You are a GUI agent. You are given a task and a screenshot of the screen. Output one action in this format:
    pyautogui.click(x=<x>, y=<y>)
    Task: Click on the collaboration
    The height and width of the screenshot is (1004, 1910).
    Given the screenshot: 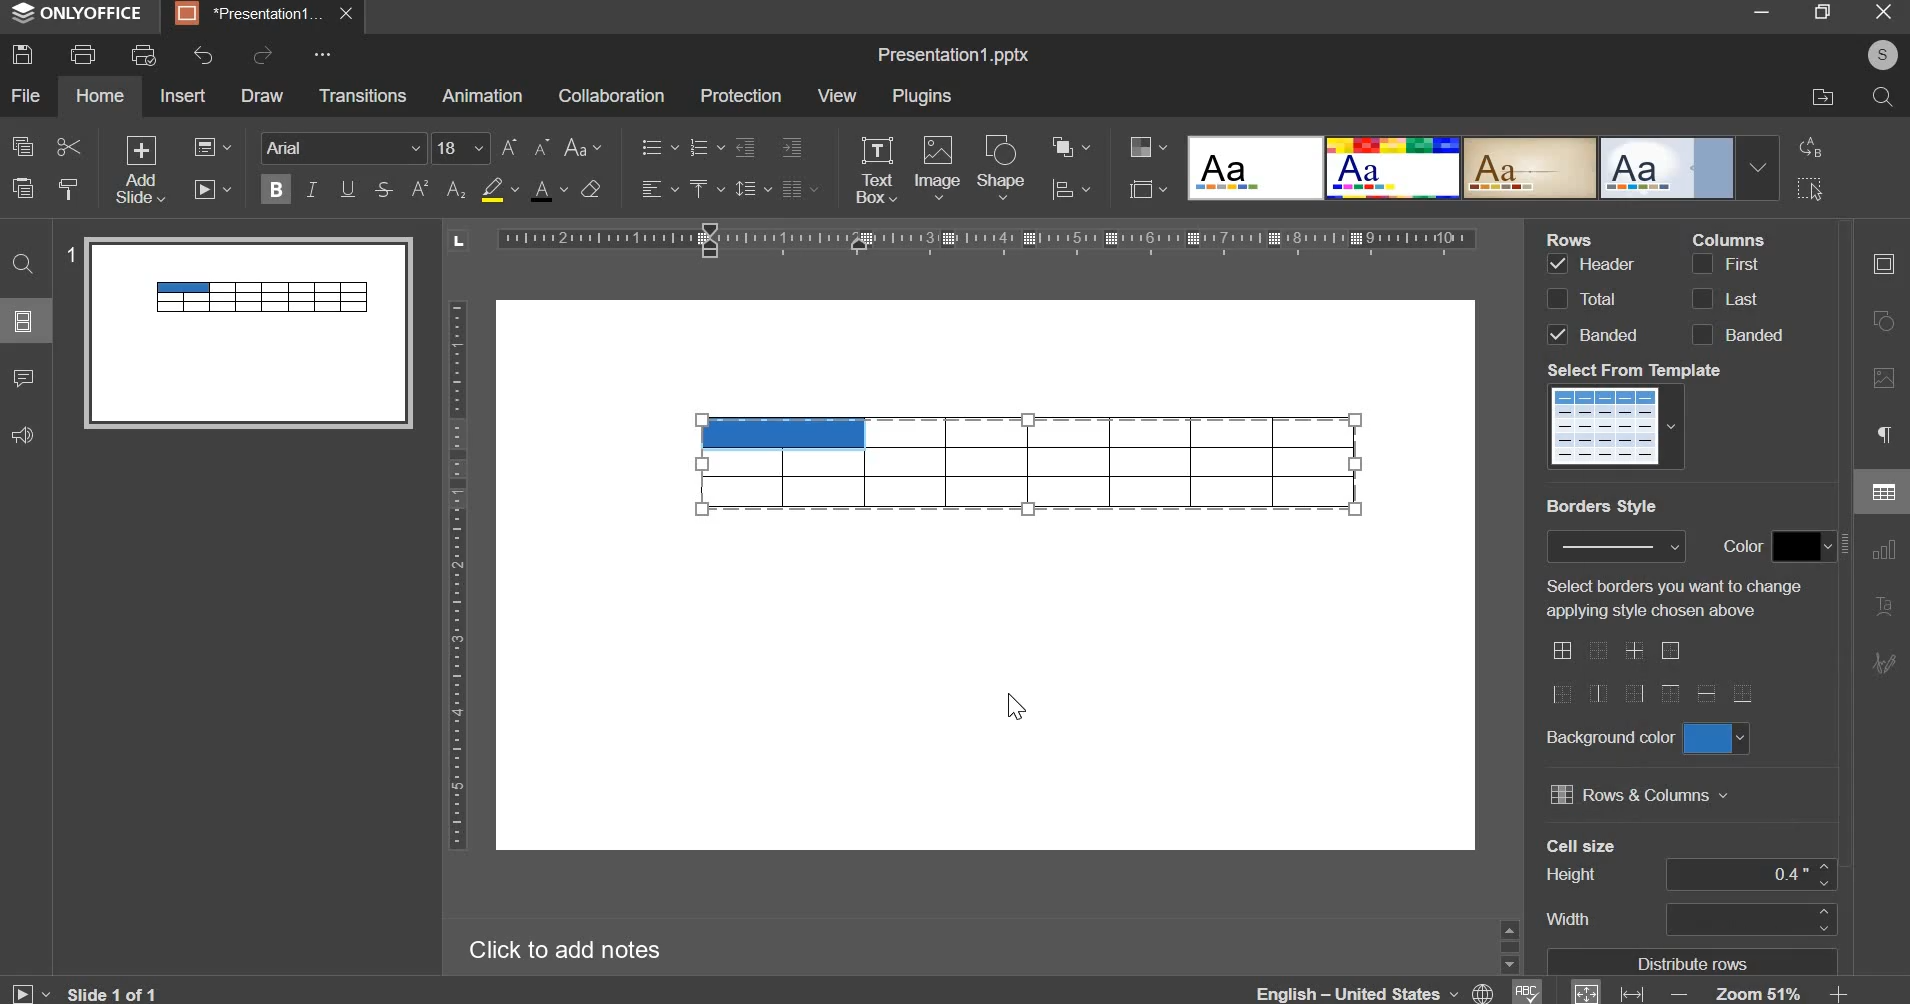 What is the action you would take?
    pyautogui.click(x=610, y=95)
    